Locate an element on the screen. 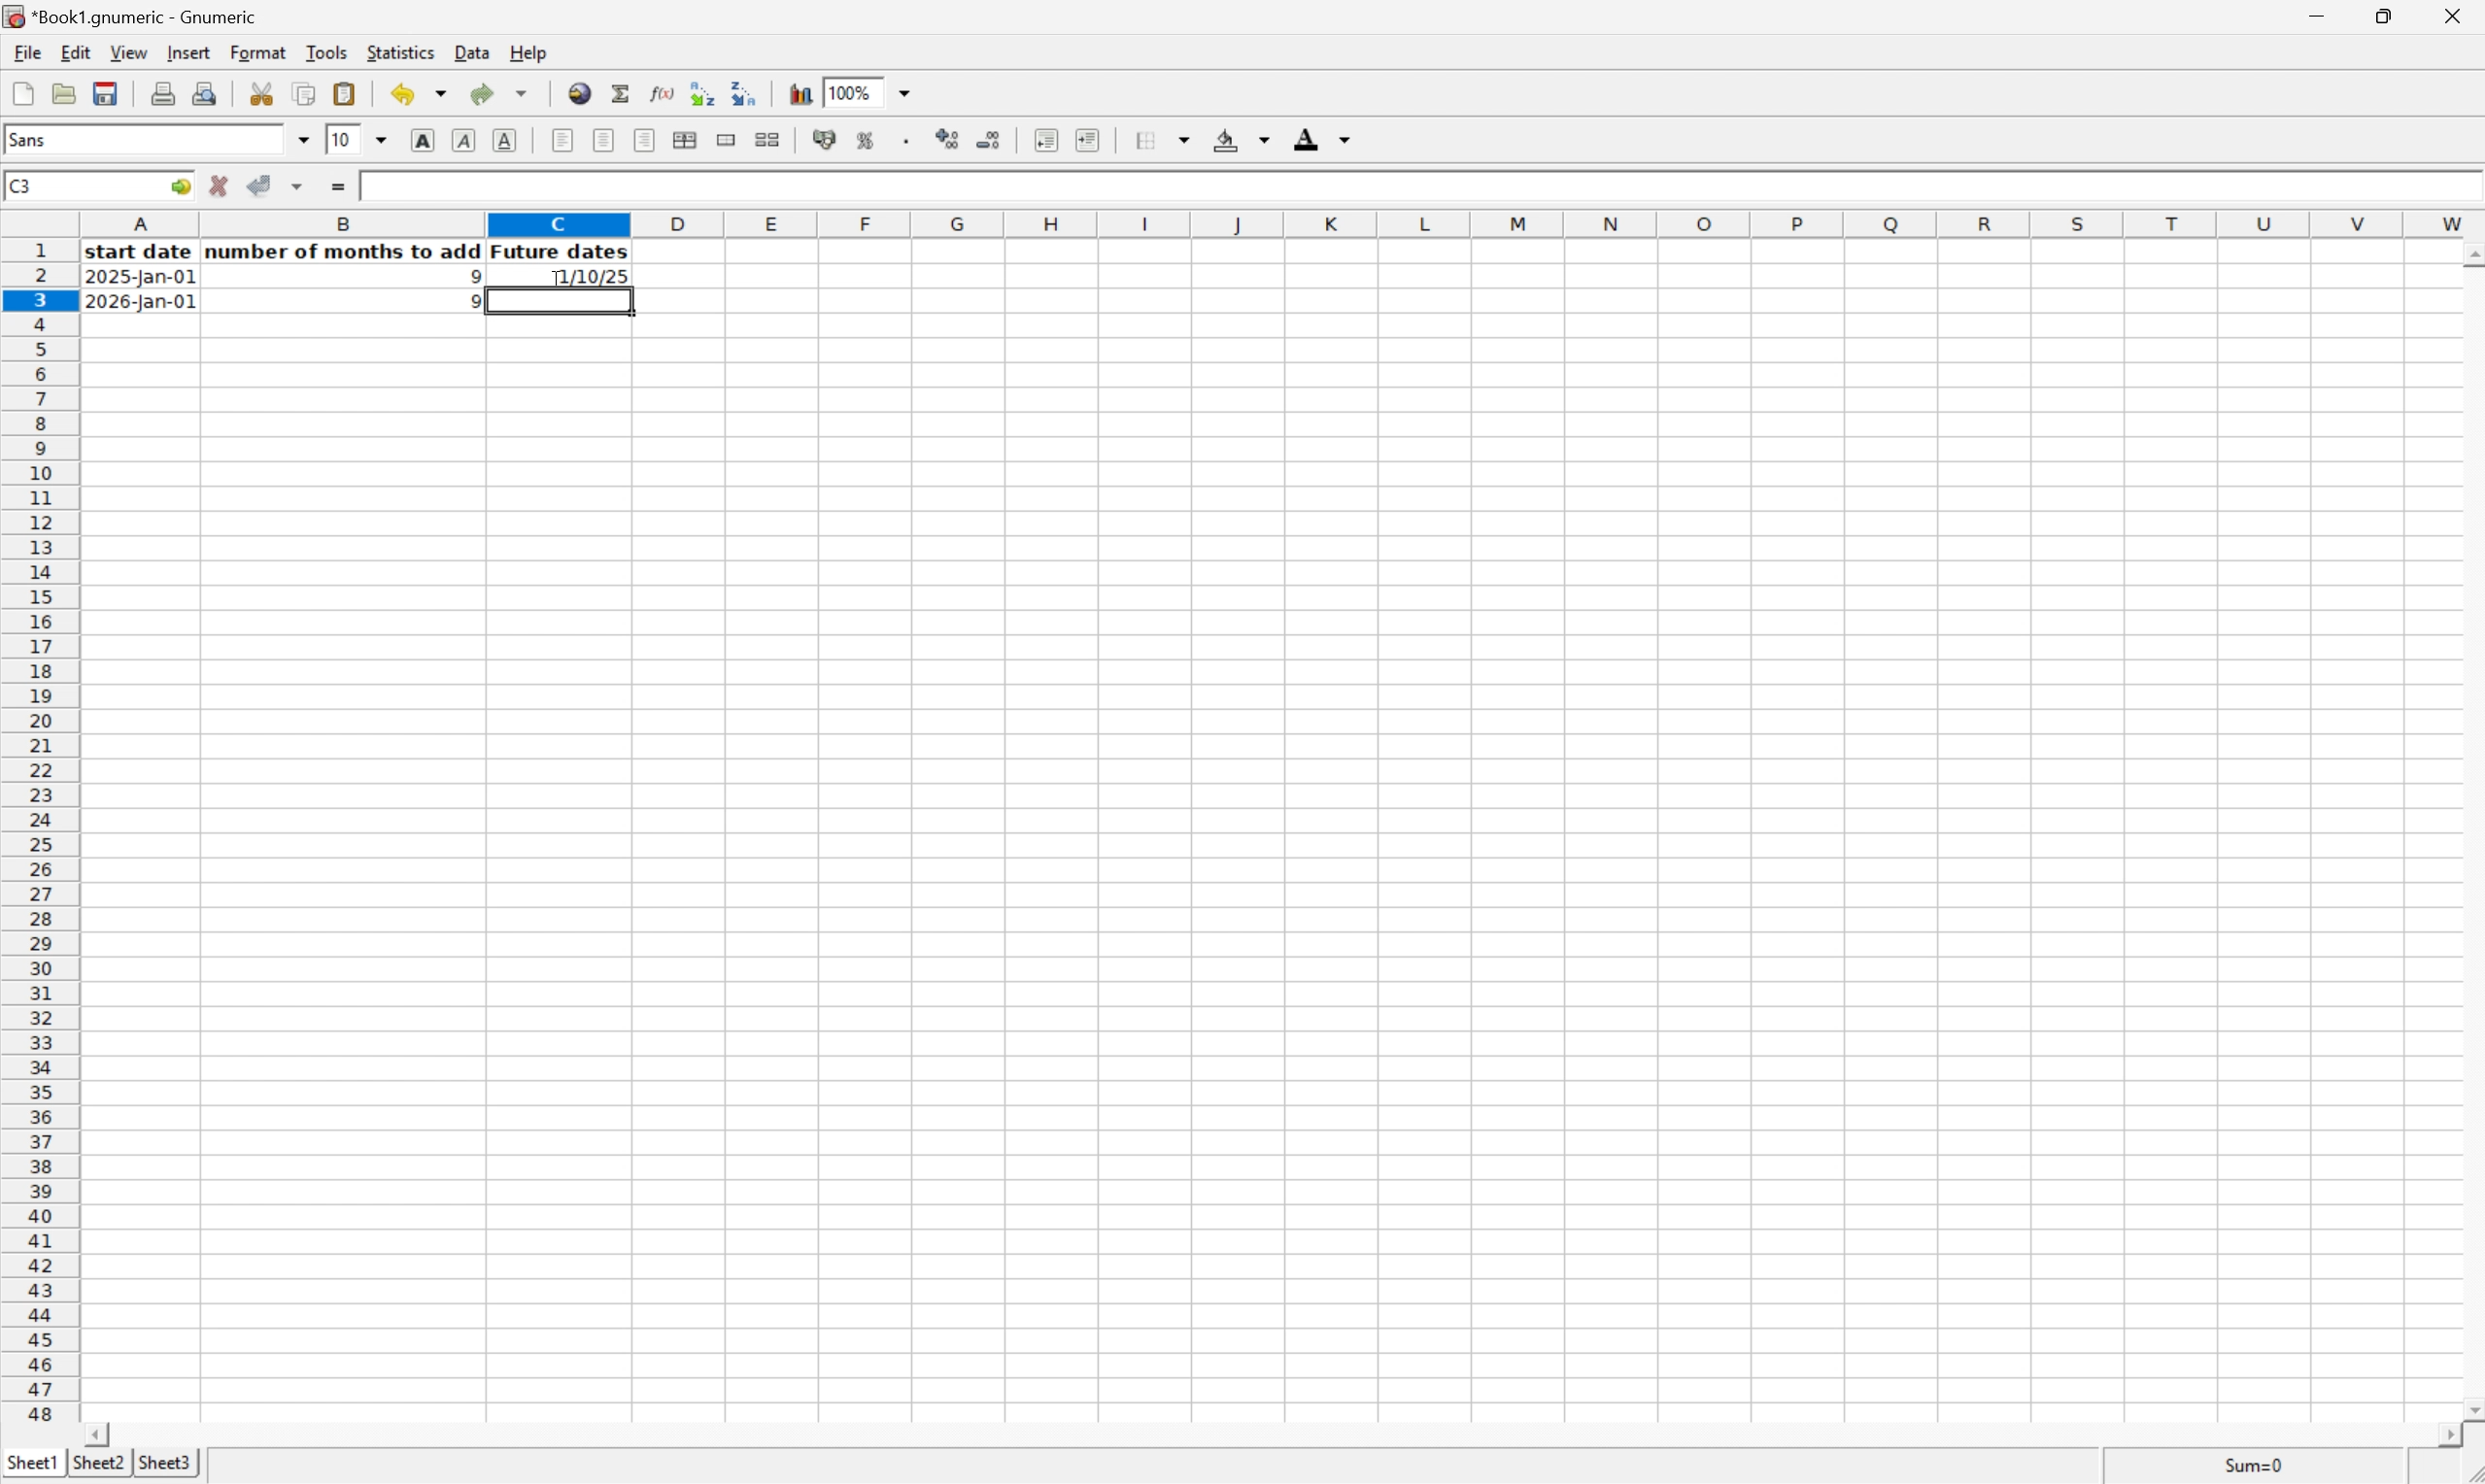 The height and width of the screenshot is (1484, 2485). Increase indent, and align the contents to the left is located at coordinates (1087, 139).